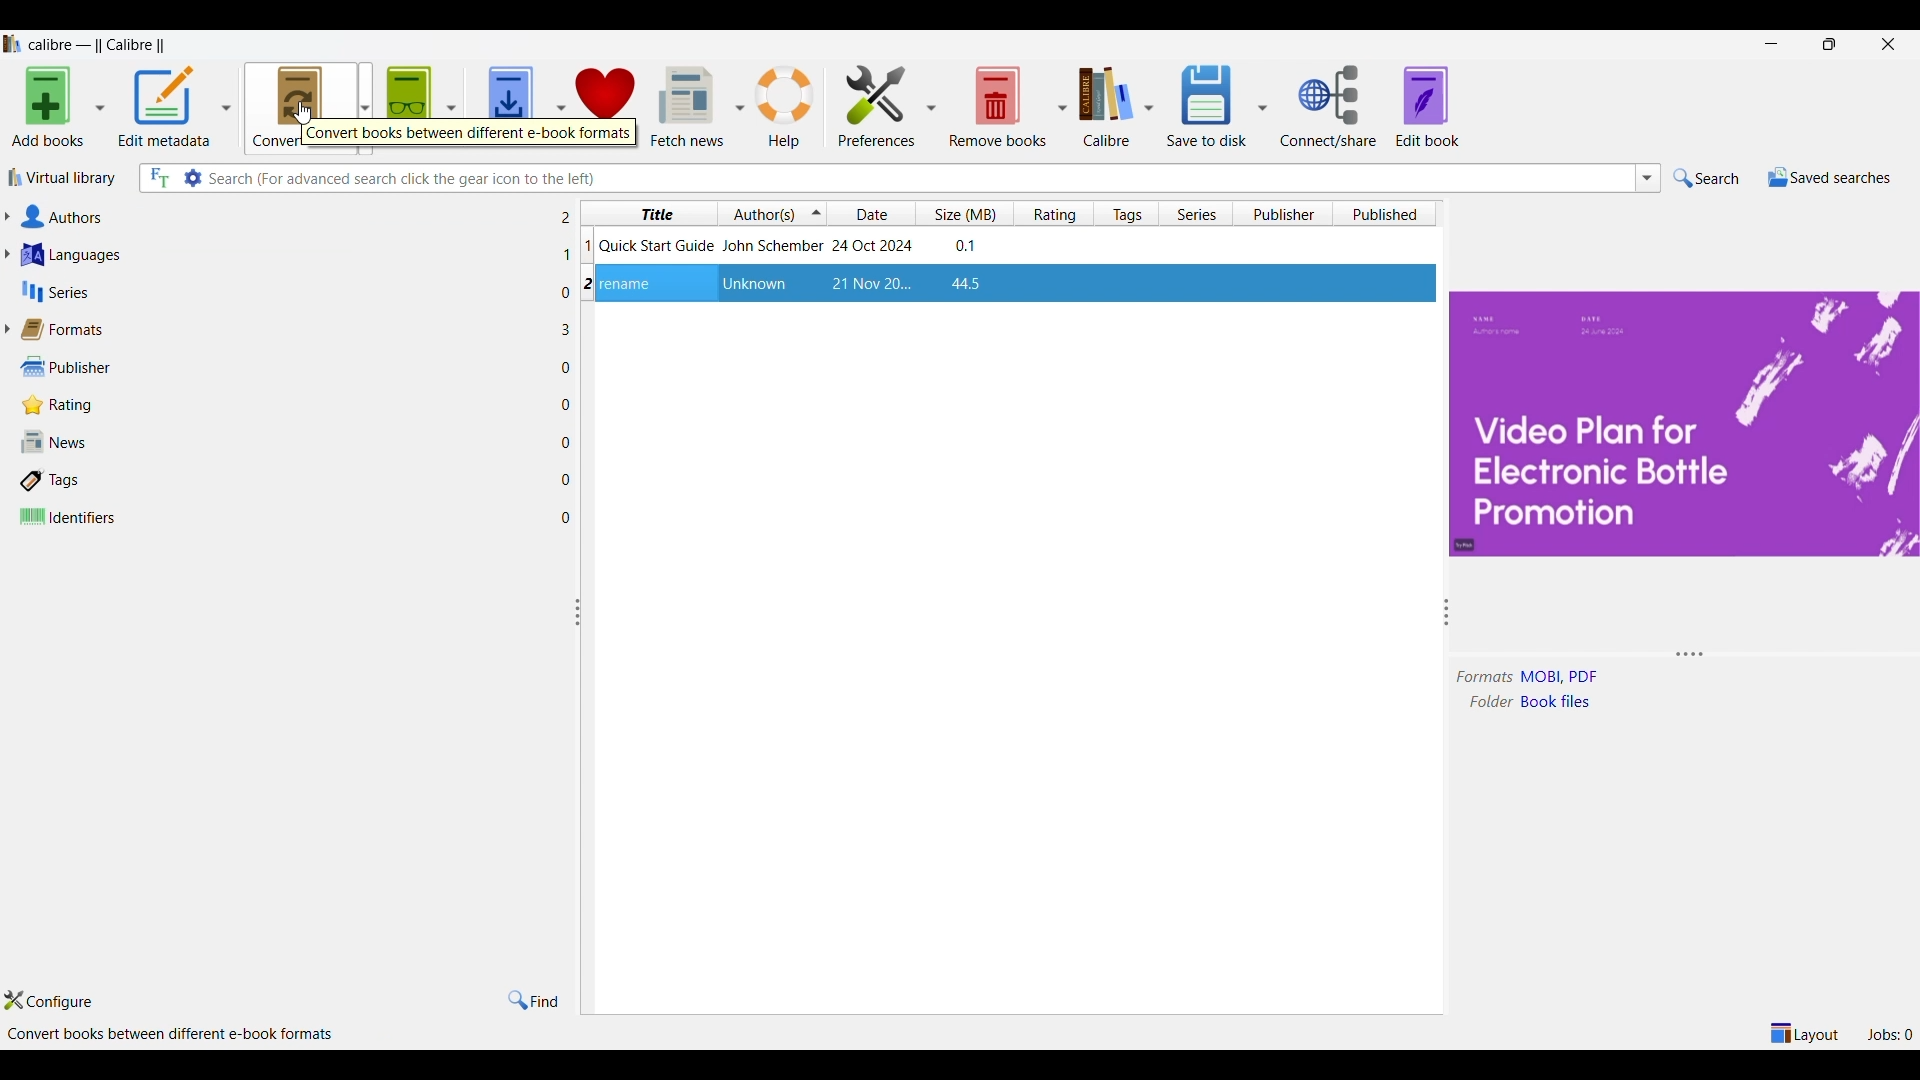  What do you see at coordinates (1829, 44) in the screenshot?
I see `restore` at bounding box center [1829, 44].